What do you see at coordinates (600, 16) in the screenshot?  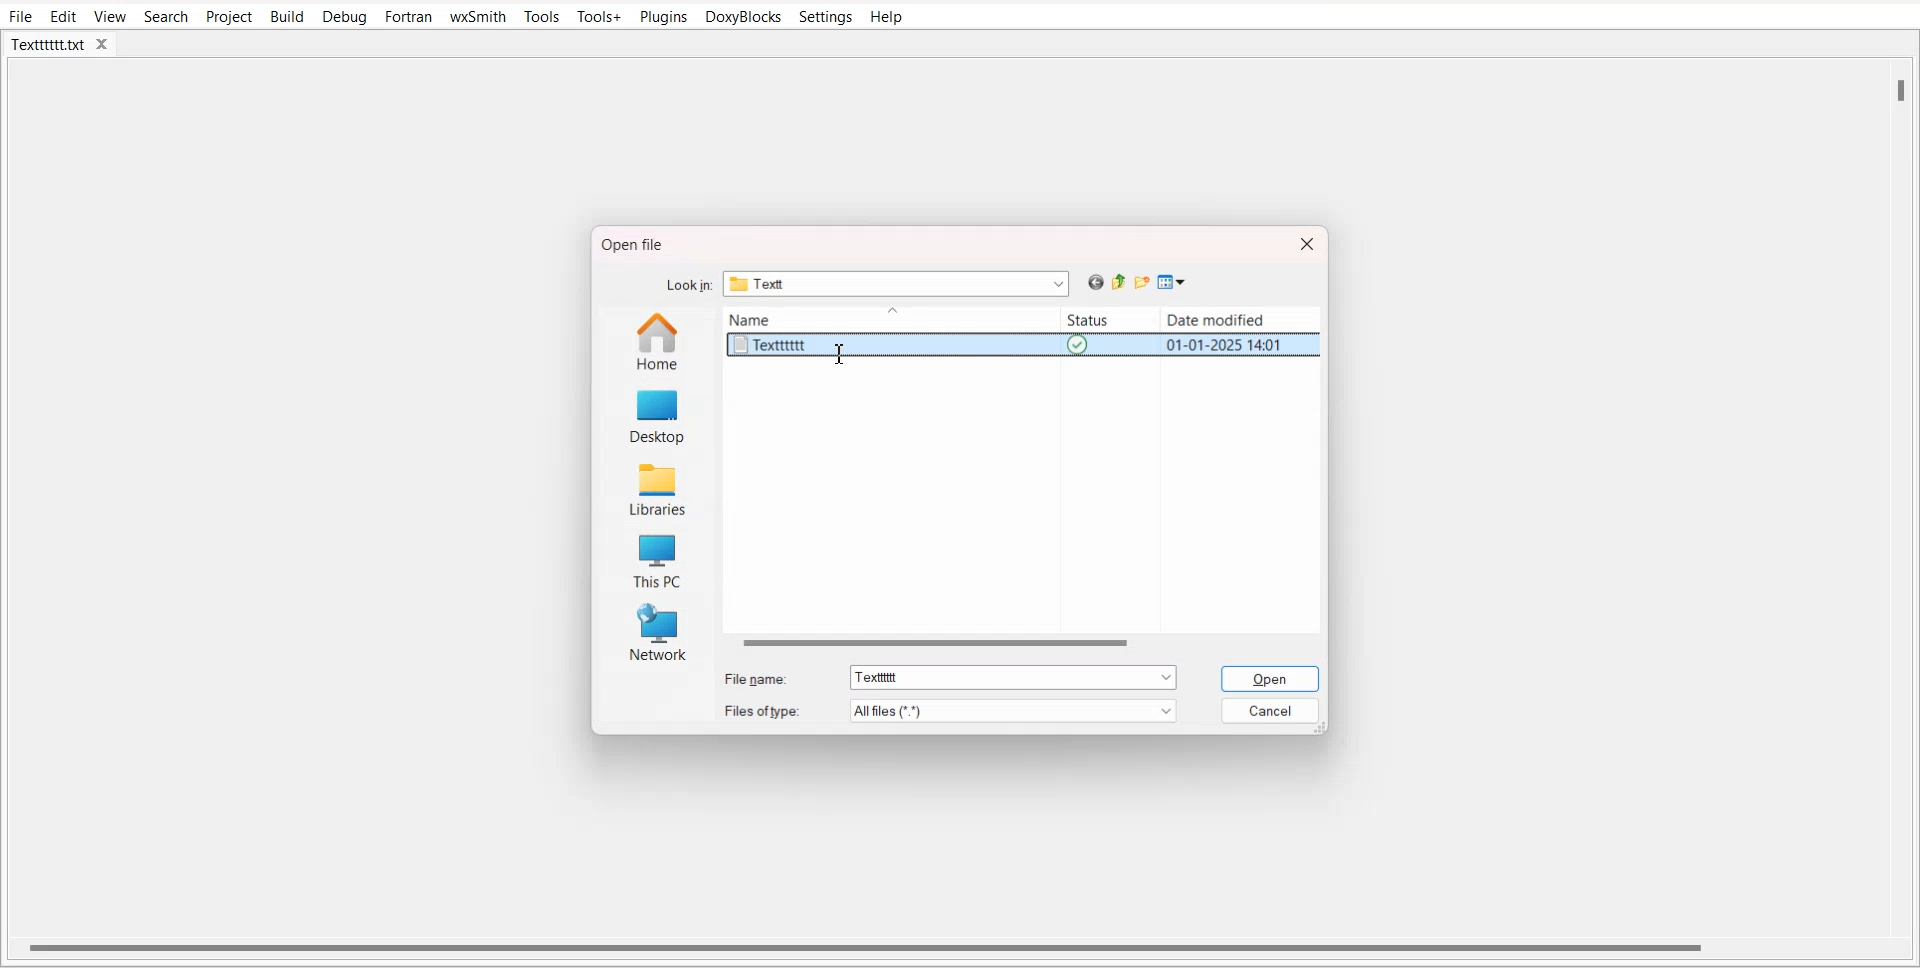 I see `Tools+` at bounding box center [600, 16].